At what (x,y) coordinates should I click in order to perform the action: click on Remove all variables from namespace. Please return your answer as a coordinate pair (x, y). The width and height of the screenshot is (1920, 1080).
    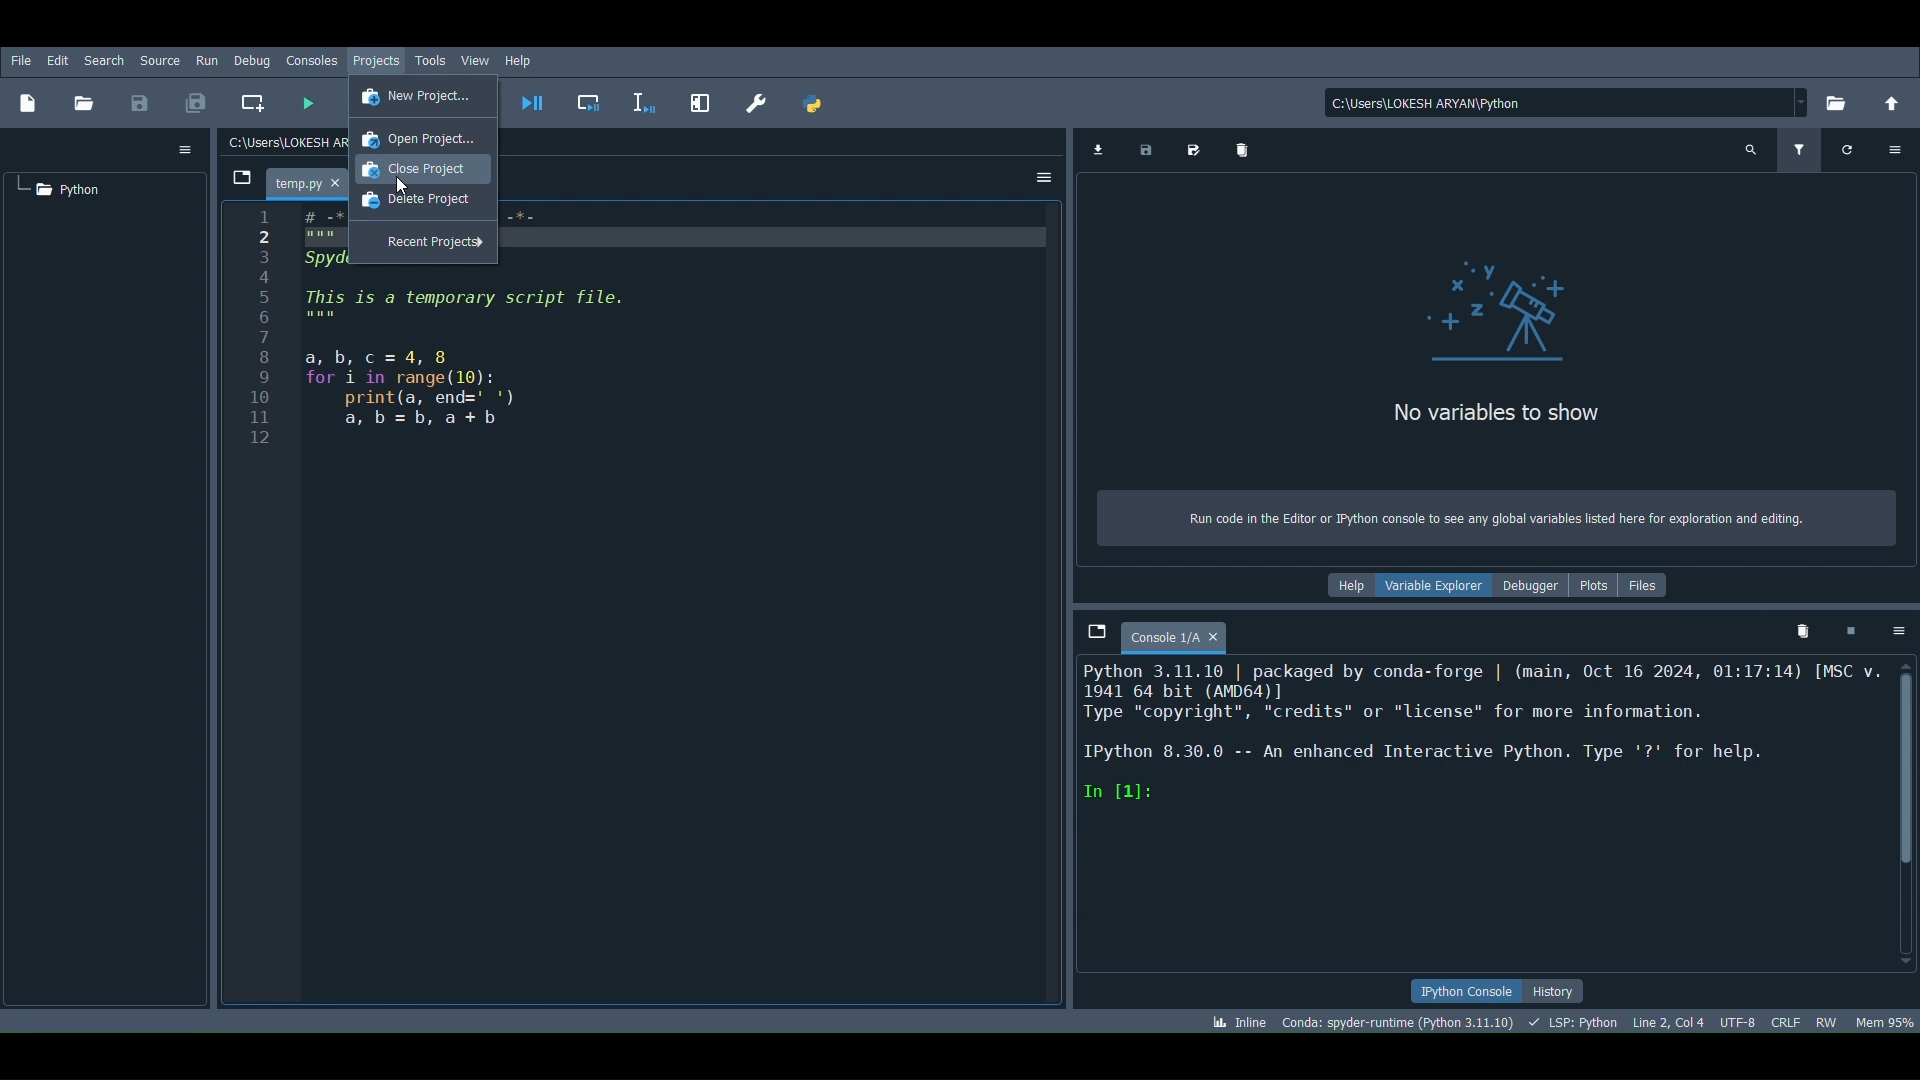
    Looking at the image, I should click on (1806, 626).